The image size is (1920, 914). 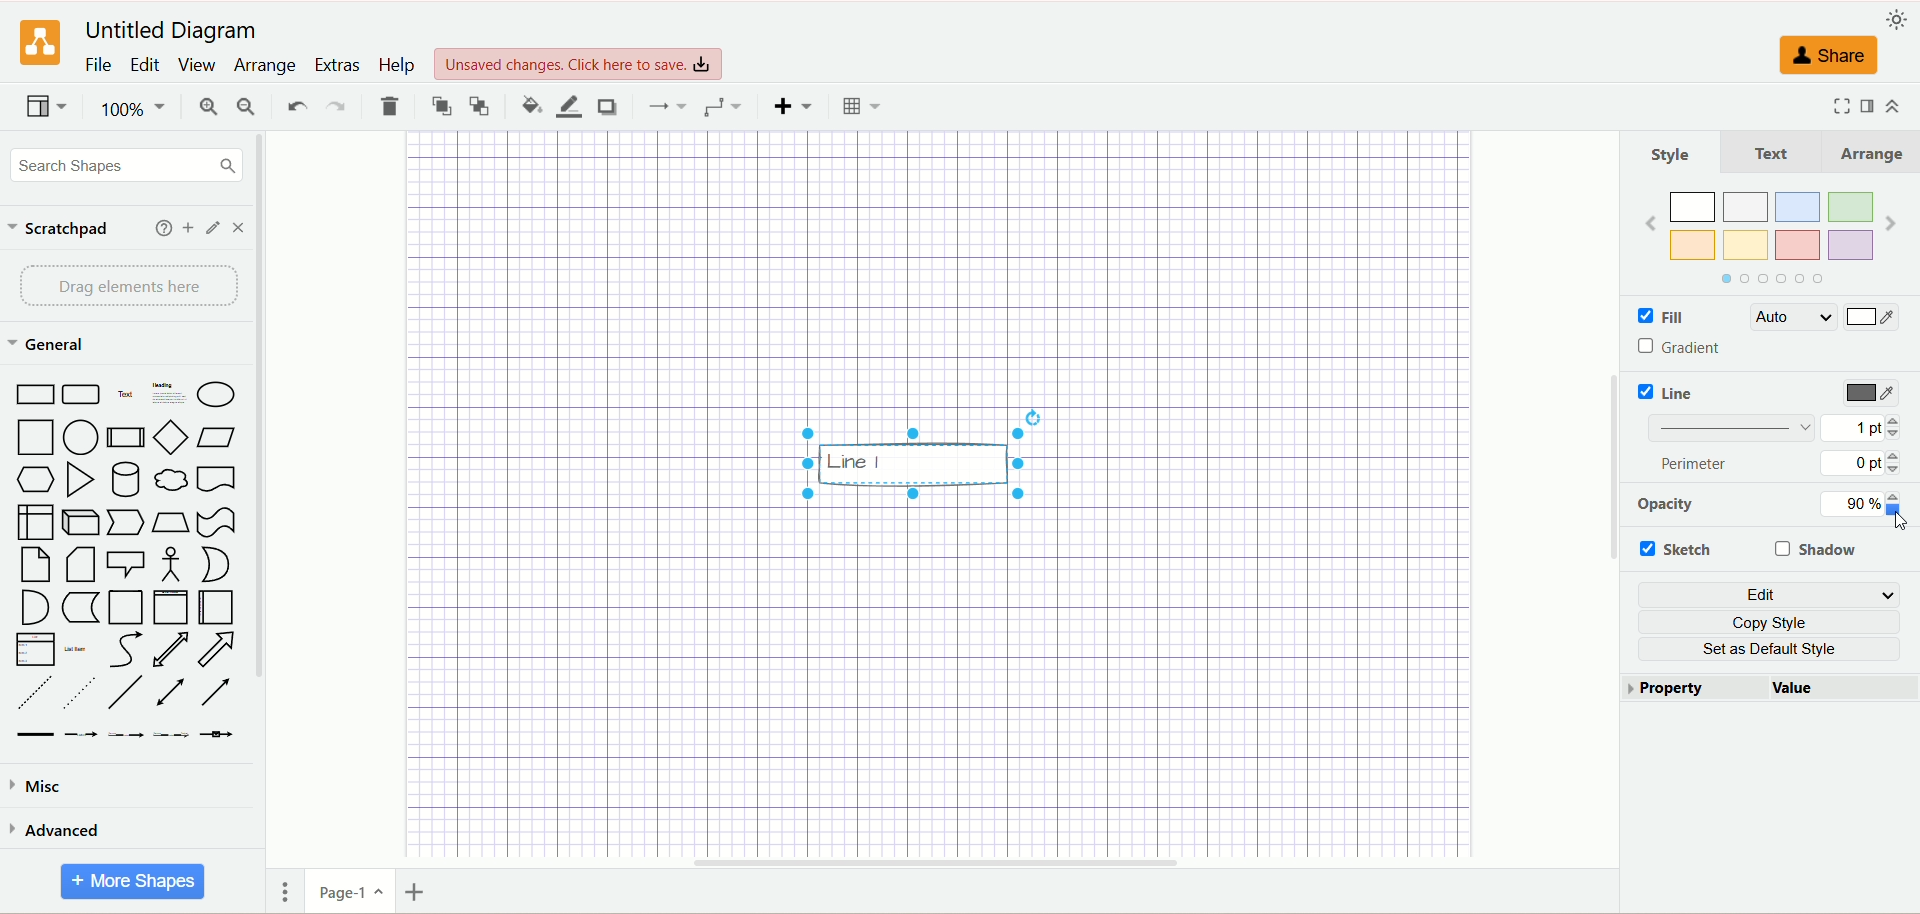 I want to click on edit, so click(x=143, y=65).